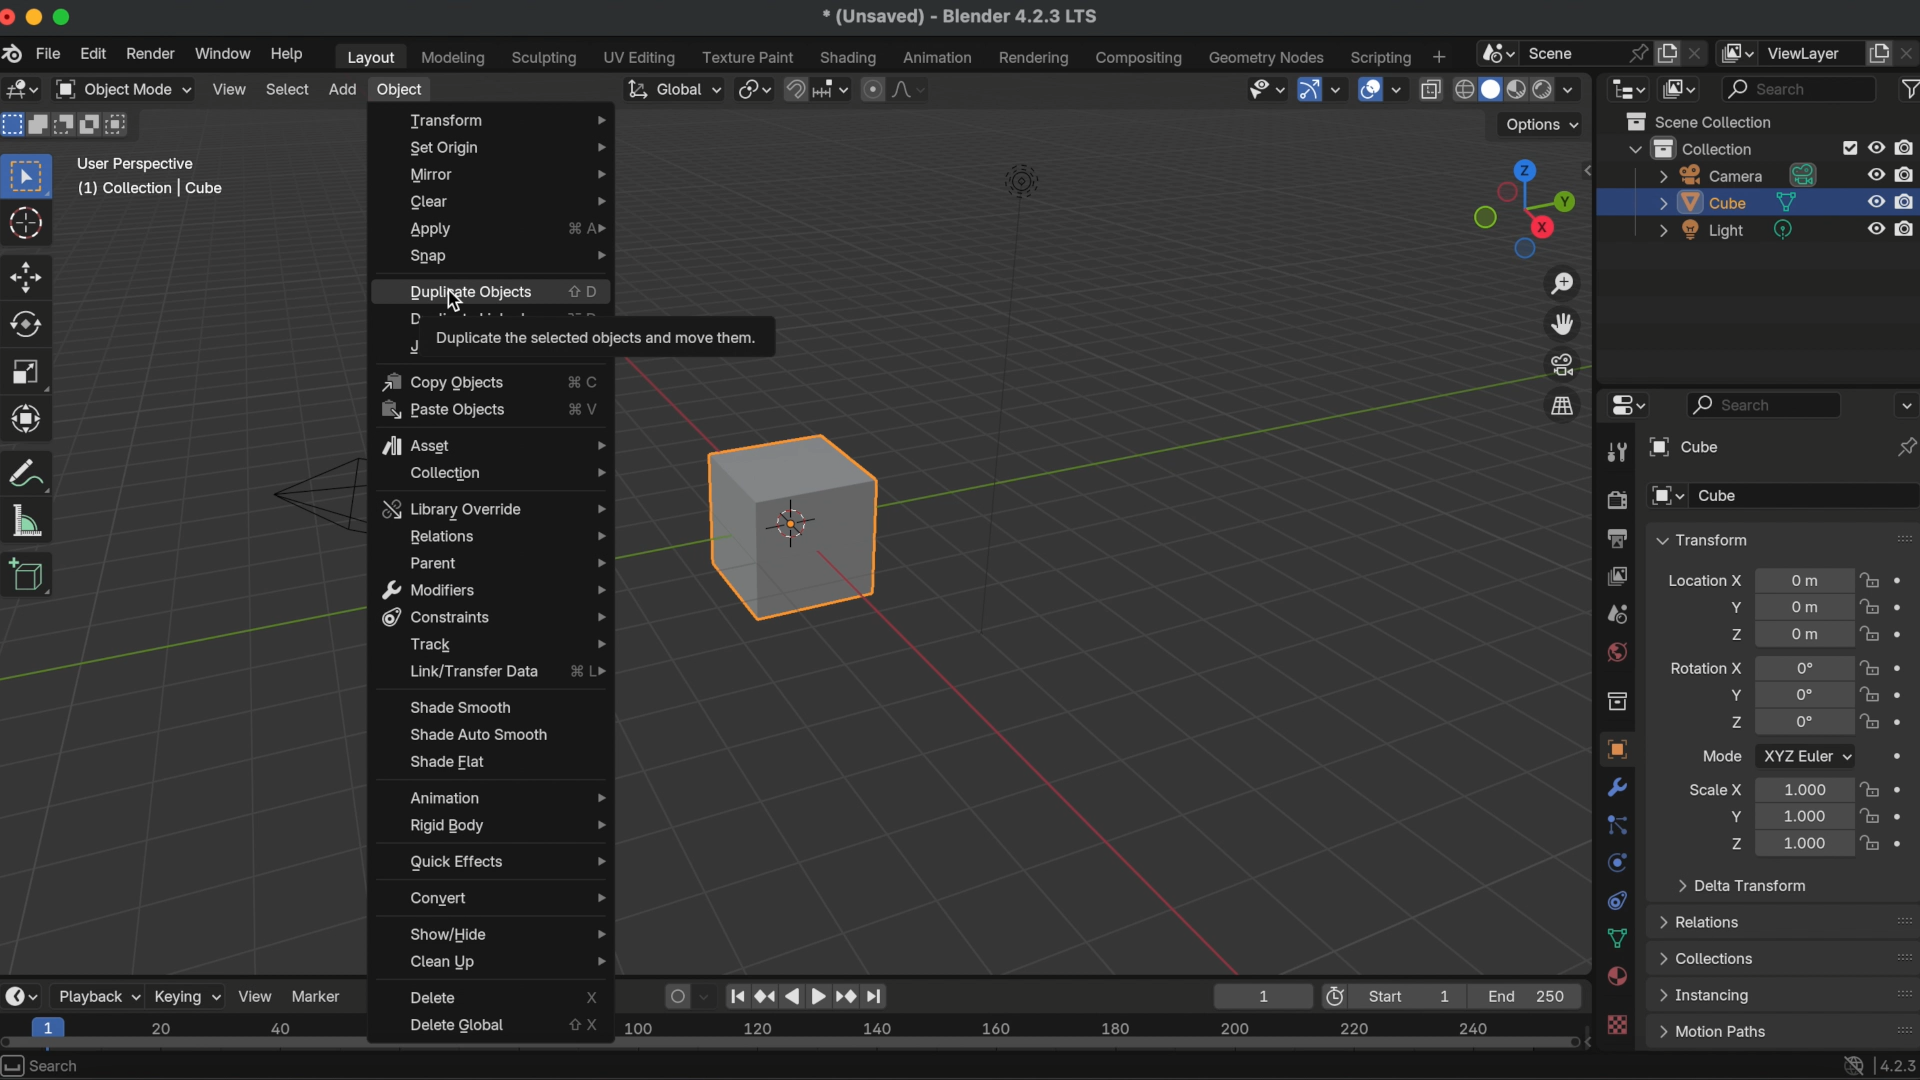 The image size is (1920, 1080). Describe the element at coordinates (1800, 88) in the screenshot. I see `display filter` at that location.